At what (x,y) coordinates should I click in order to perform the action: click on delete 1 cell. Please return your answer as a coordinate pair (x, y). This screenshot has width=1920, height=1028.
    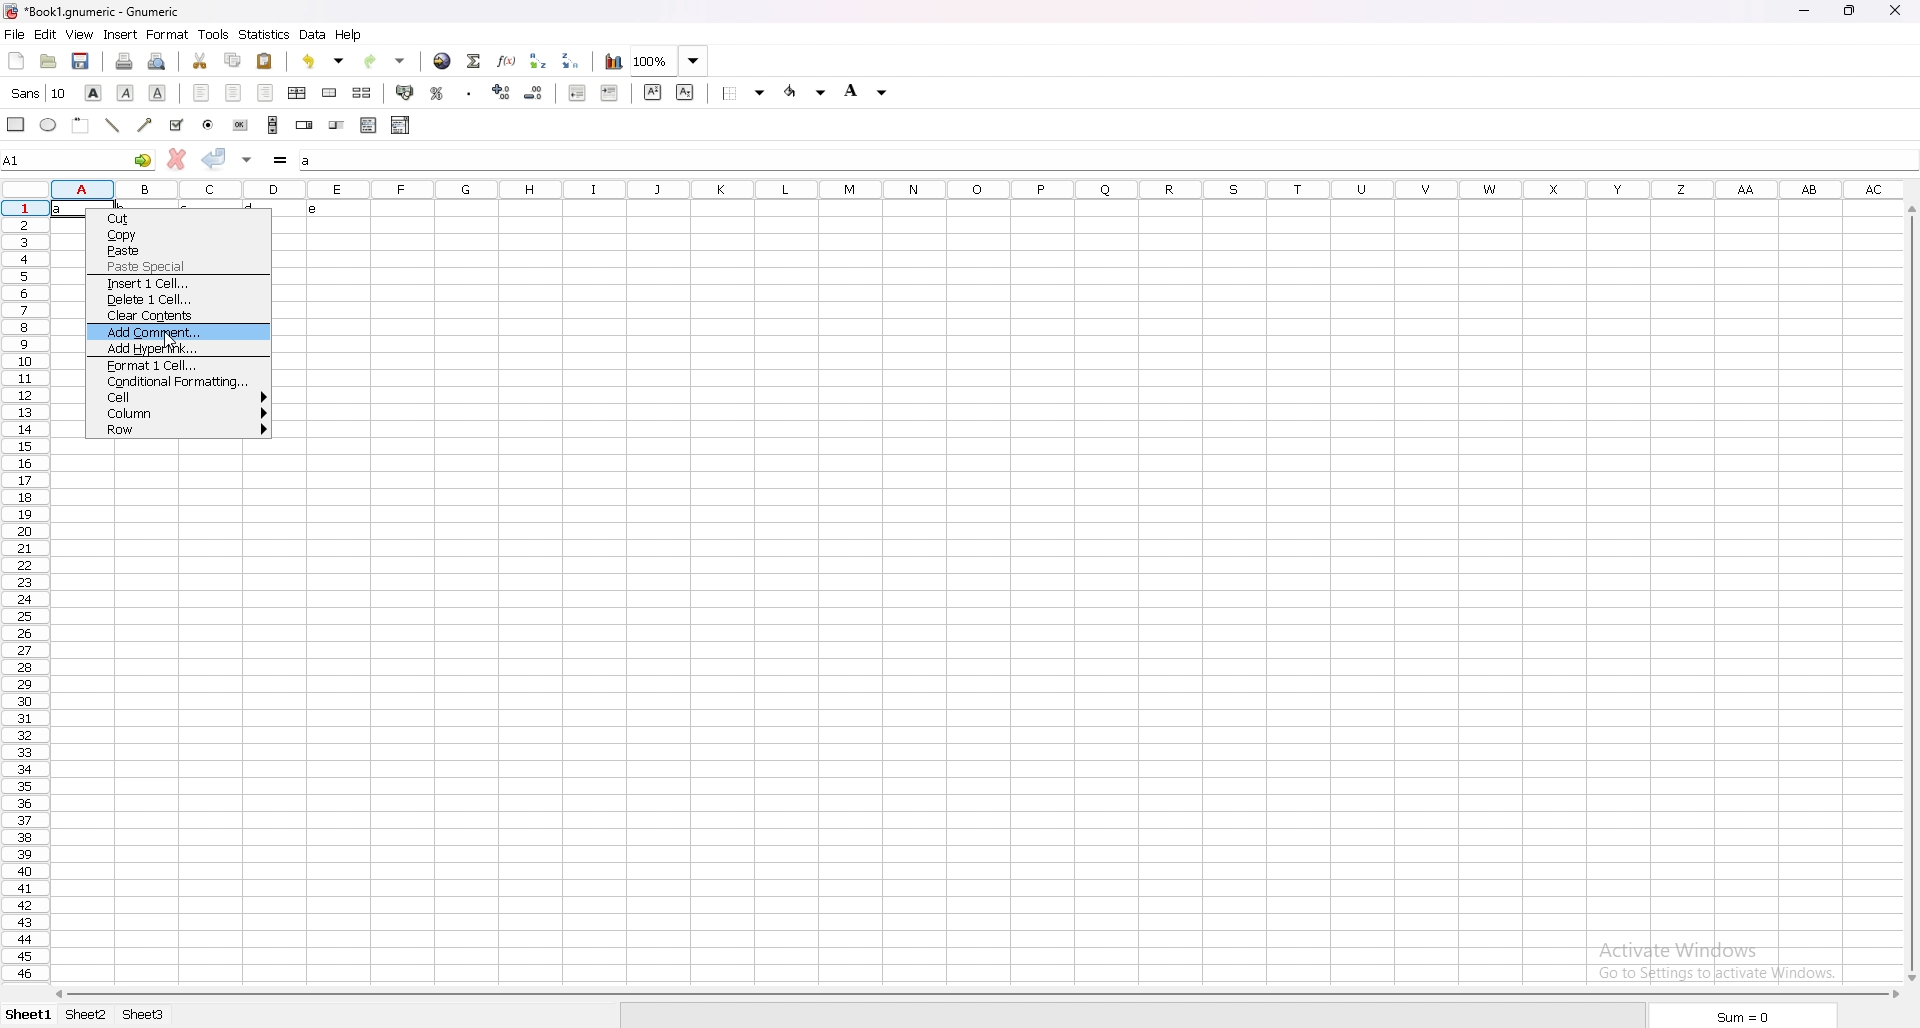
    Looking at the image, I should click on (179, 299).